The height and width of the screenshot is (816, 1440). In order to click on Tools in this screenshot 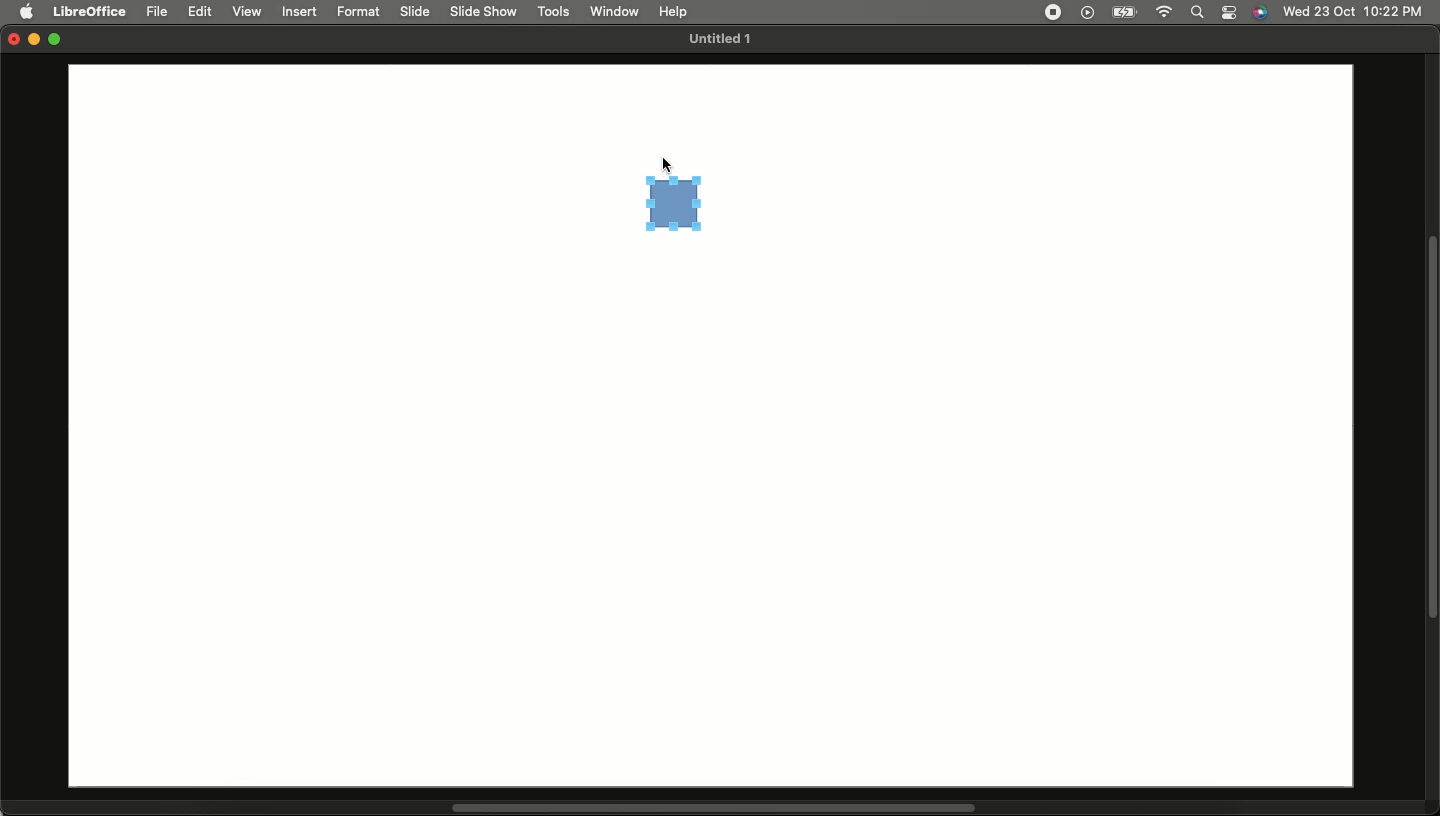, I will do `click(555, 12)`.